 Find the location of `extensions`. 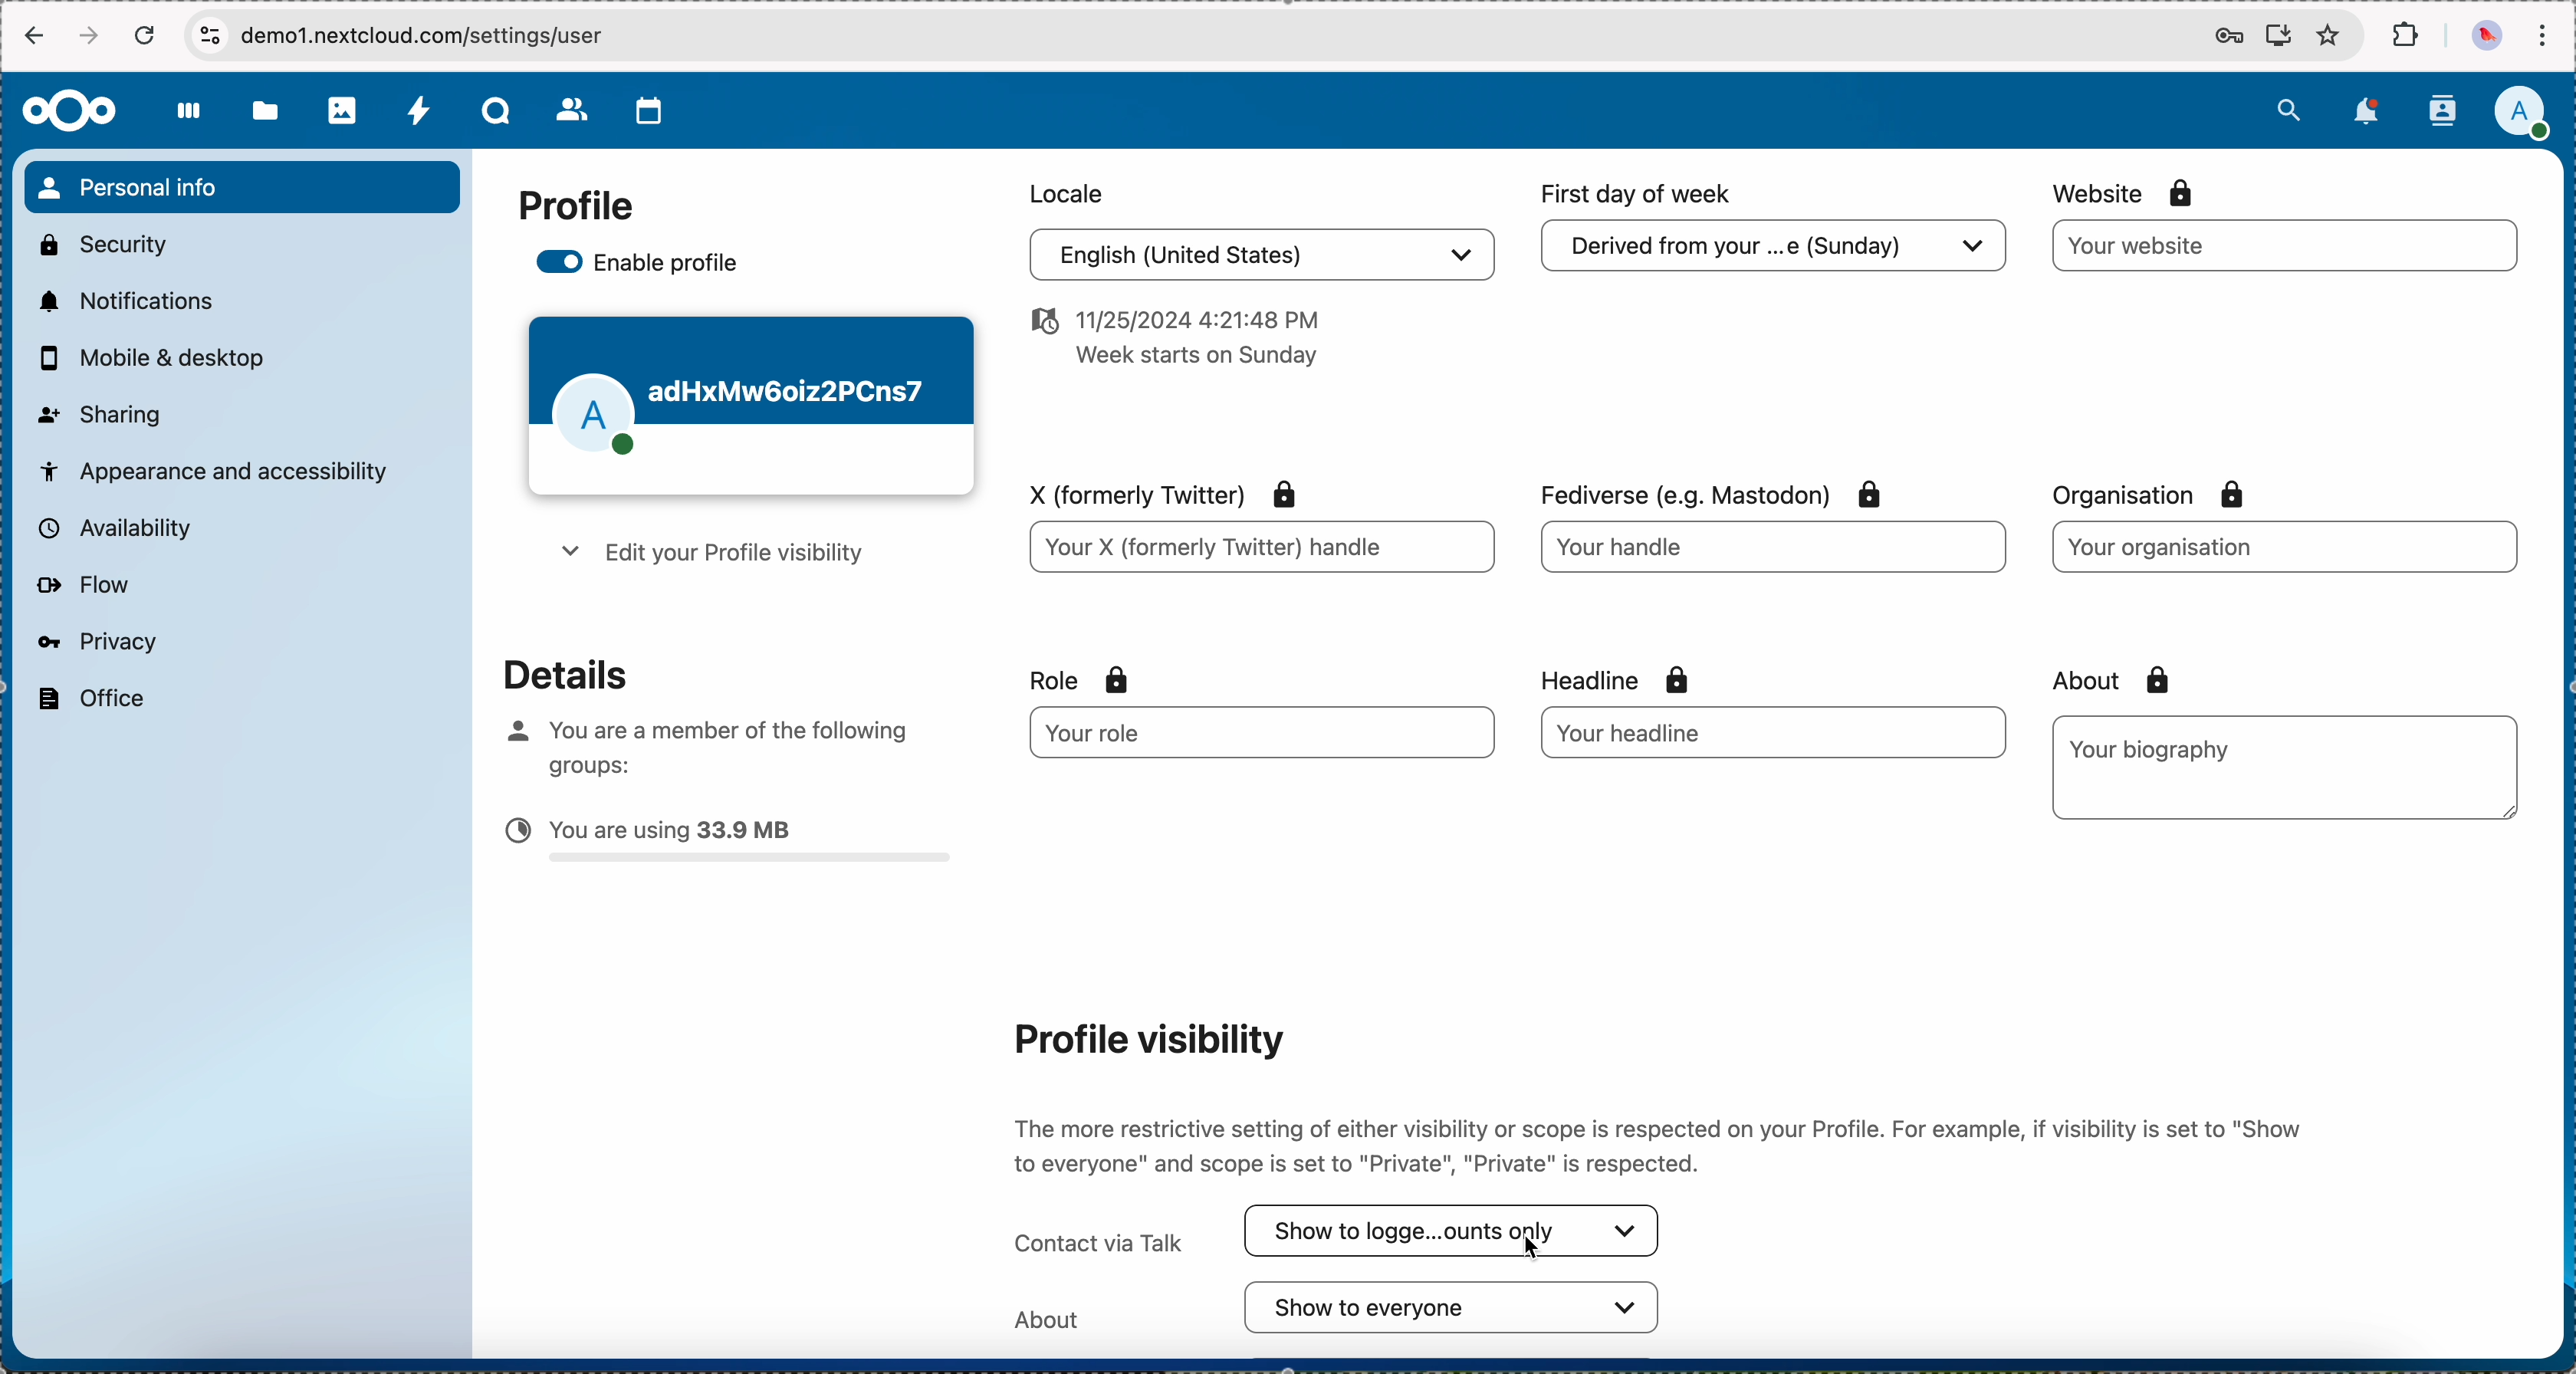

extensions is located at coordinates (2408, 36).